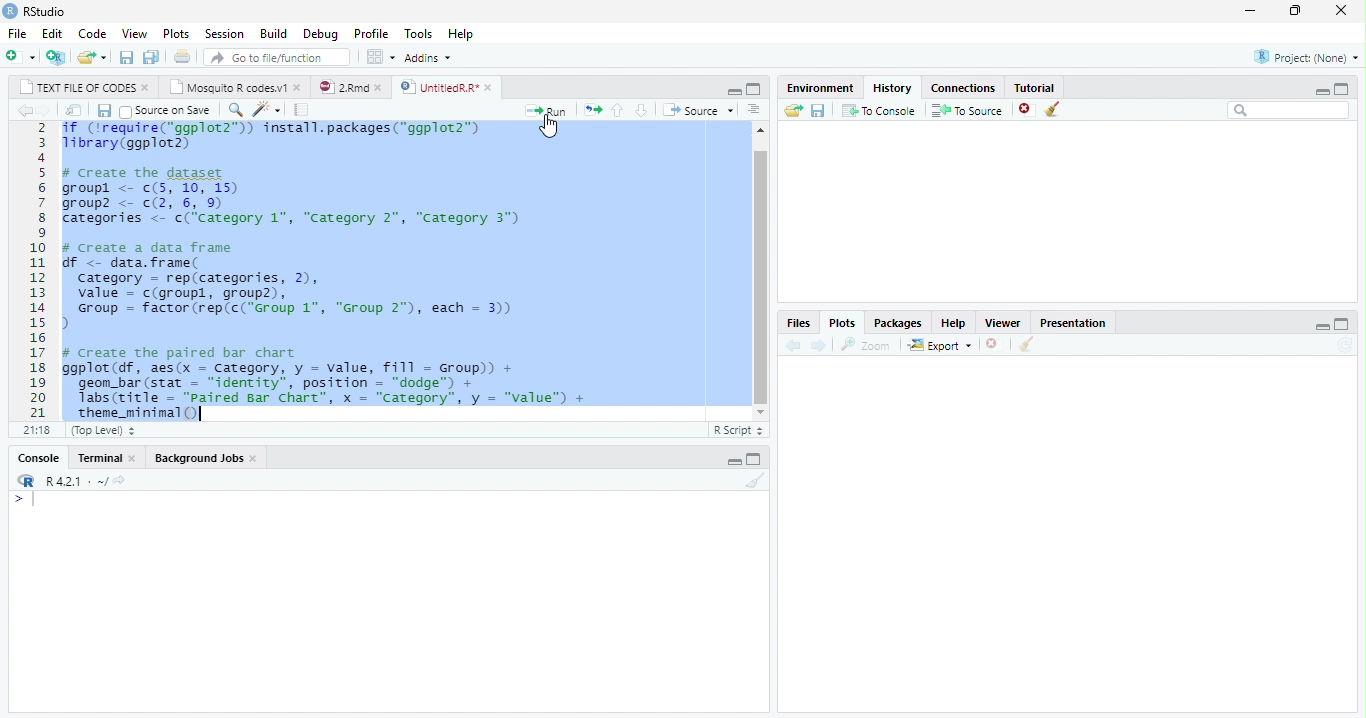  What do you see at coordinates (122, 480) in the screenshot?
I see `share icon` at bounding box center [122, 480].